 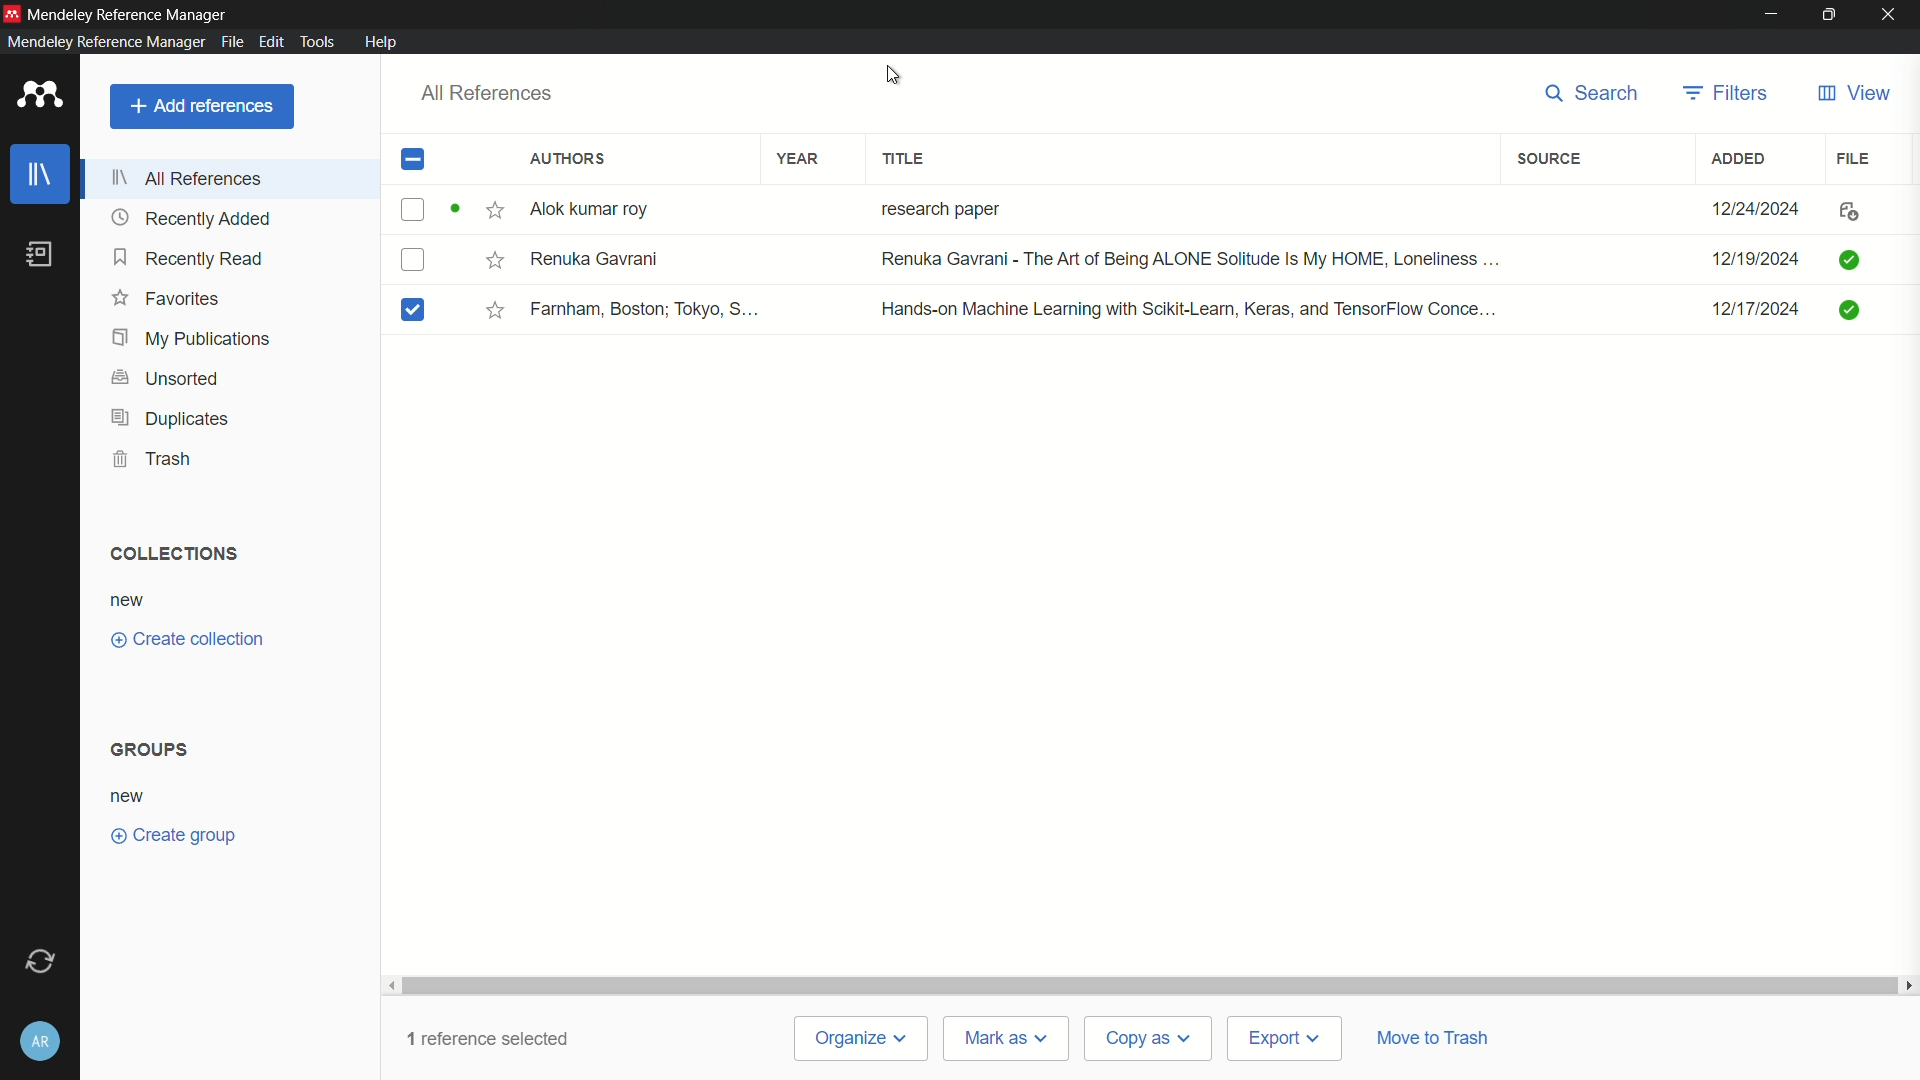 I want to click on Mendeley Reference Manager, so click(x=131, y=15).